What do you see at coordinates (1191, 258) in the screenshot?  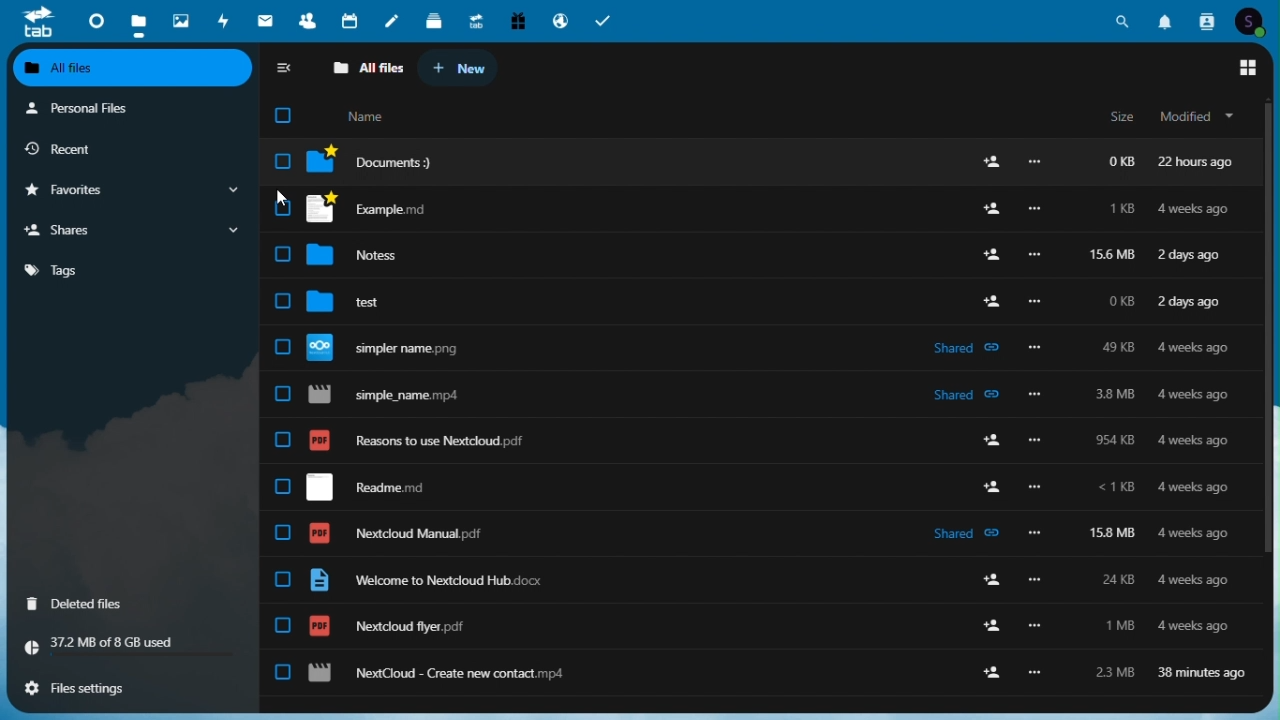 I see `2 days ago` at bounding box center [1191, 258].